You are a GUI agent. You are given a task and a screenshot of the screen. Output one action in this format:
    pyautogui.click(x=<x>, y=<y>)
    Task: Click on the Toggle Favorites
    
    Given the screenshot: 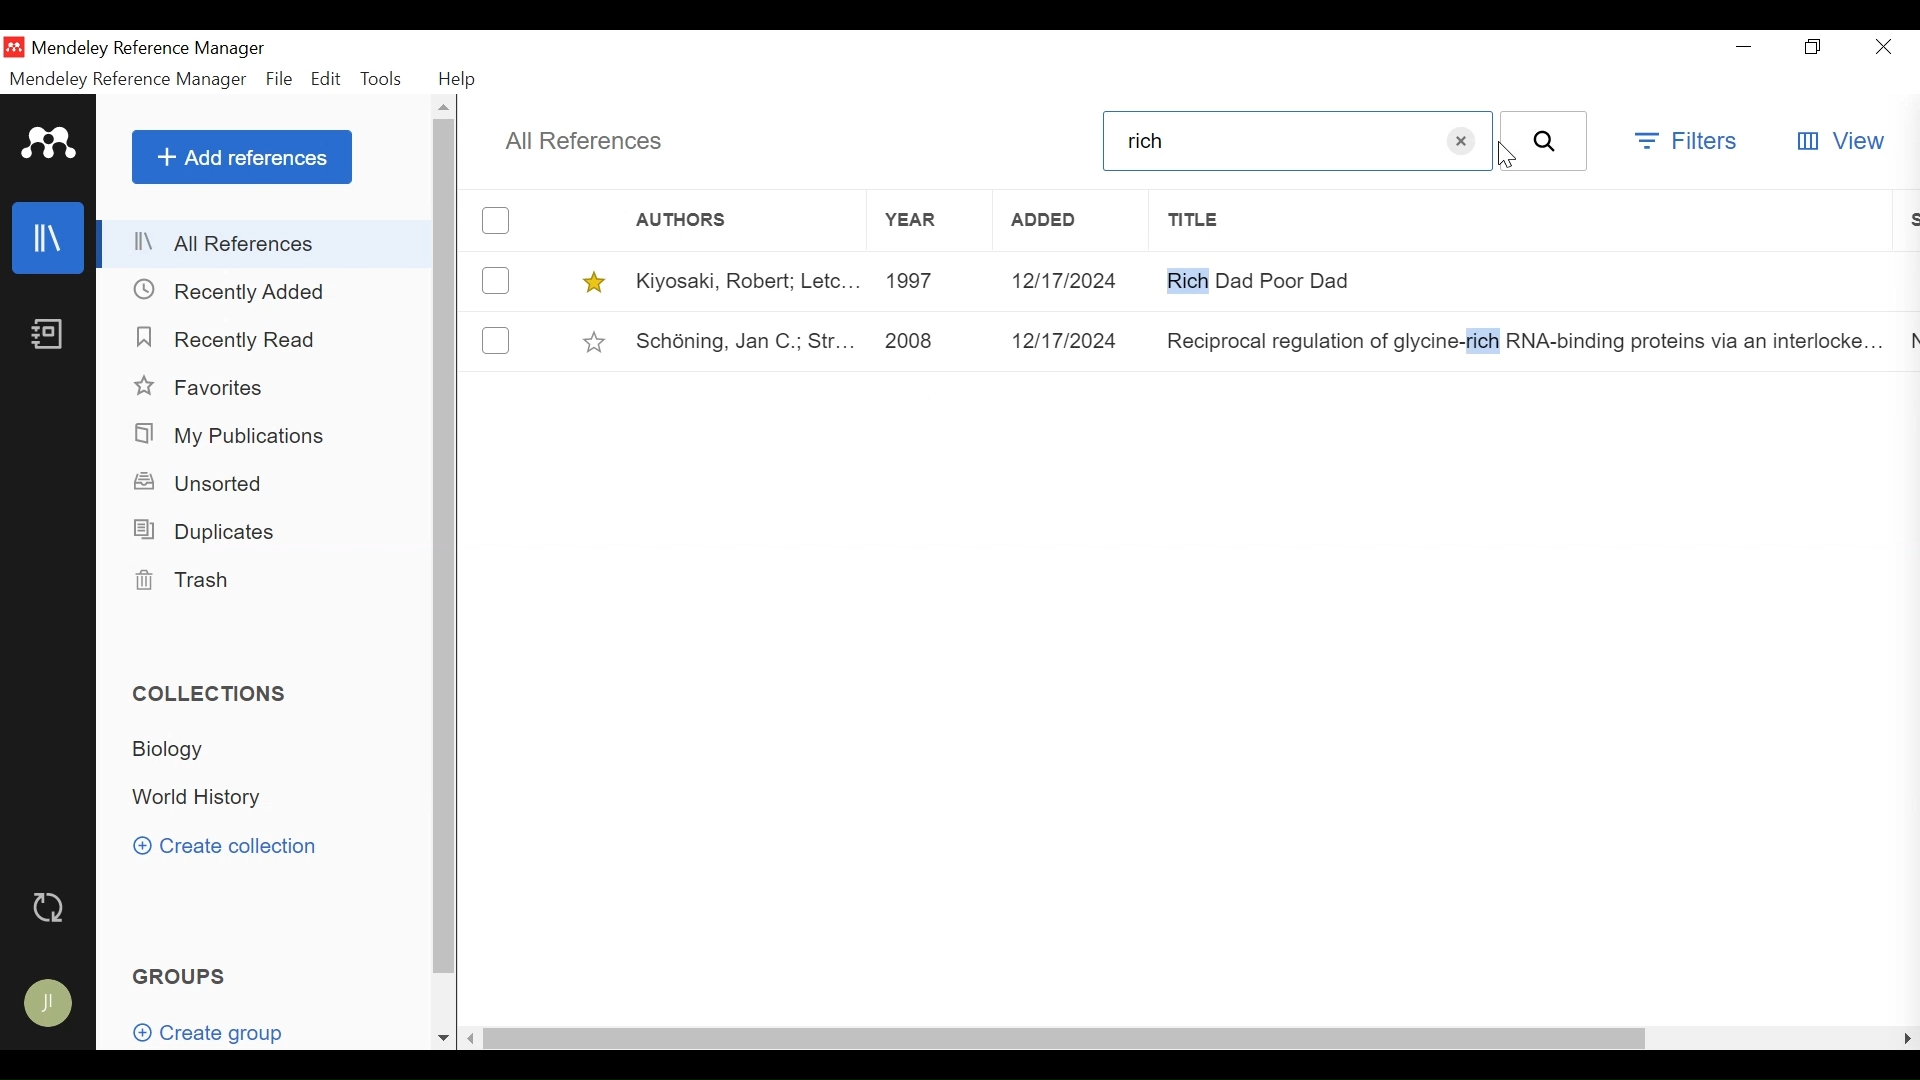 What is the action you would take?
    pyautogui.click(x=593, y=281)
    